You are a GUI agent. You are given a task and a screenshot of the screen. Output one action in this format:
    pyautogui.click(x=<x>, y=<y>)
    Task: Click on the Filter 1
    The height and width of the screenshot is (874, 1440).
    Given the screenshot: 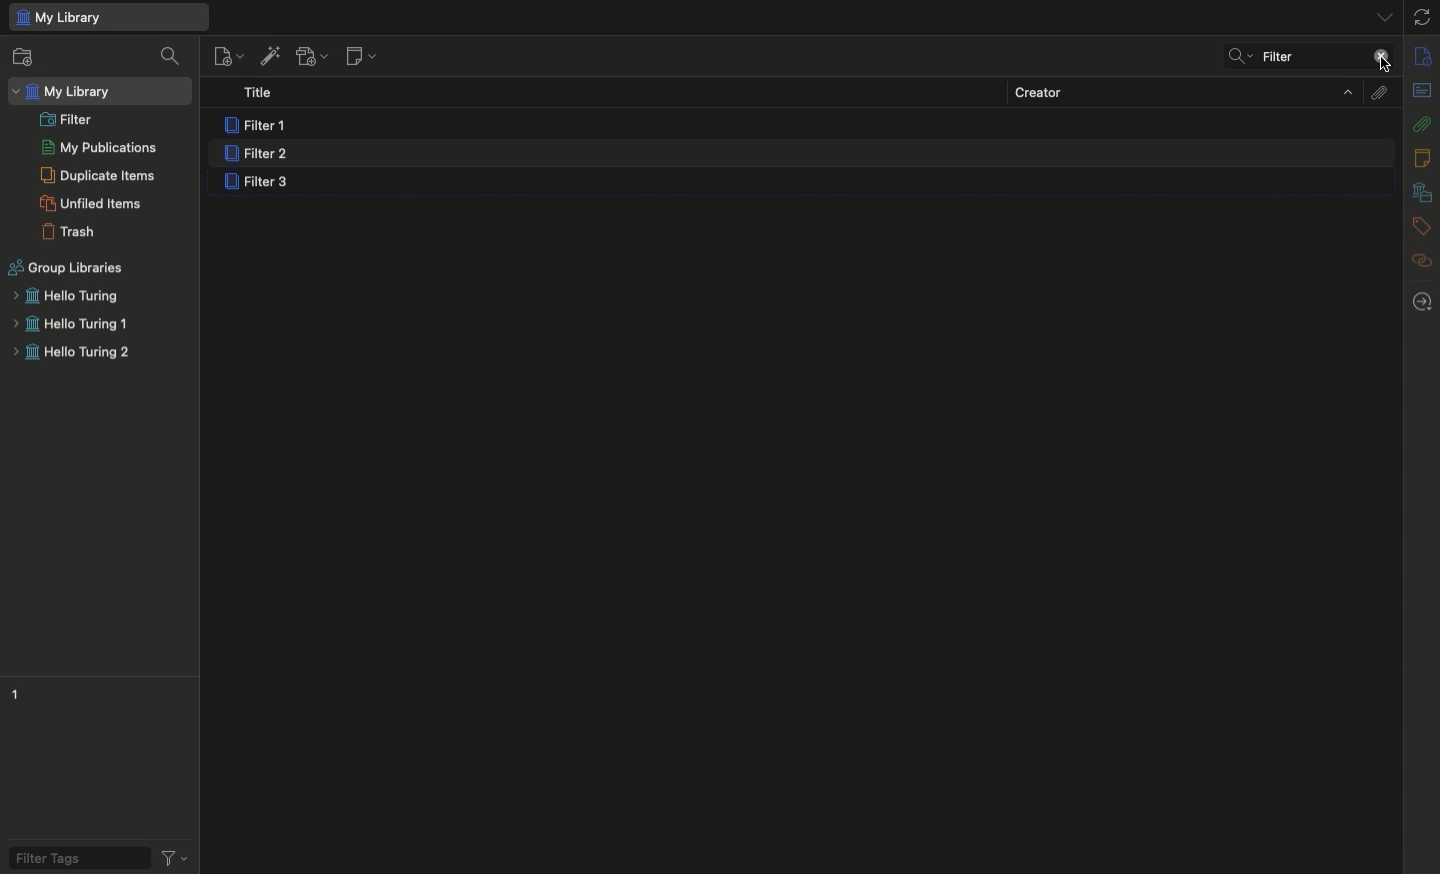 What is the action you would take?
    pyautogui.click(x=259, y=126)
    